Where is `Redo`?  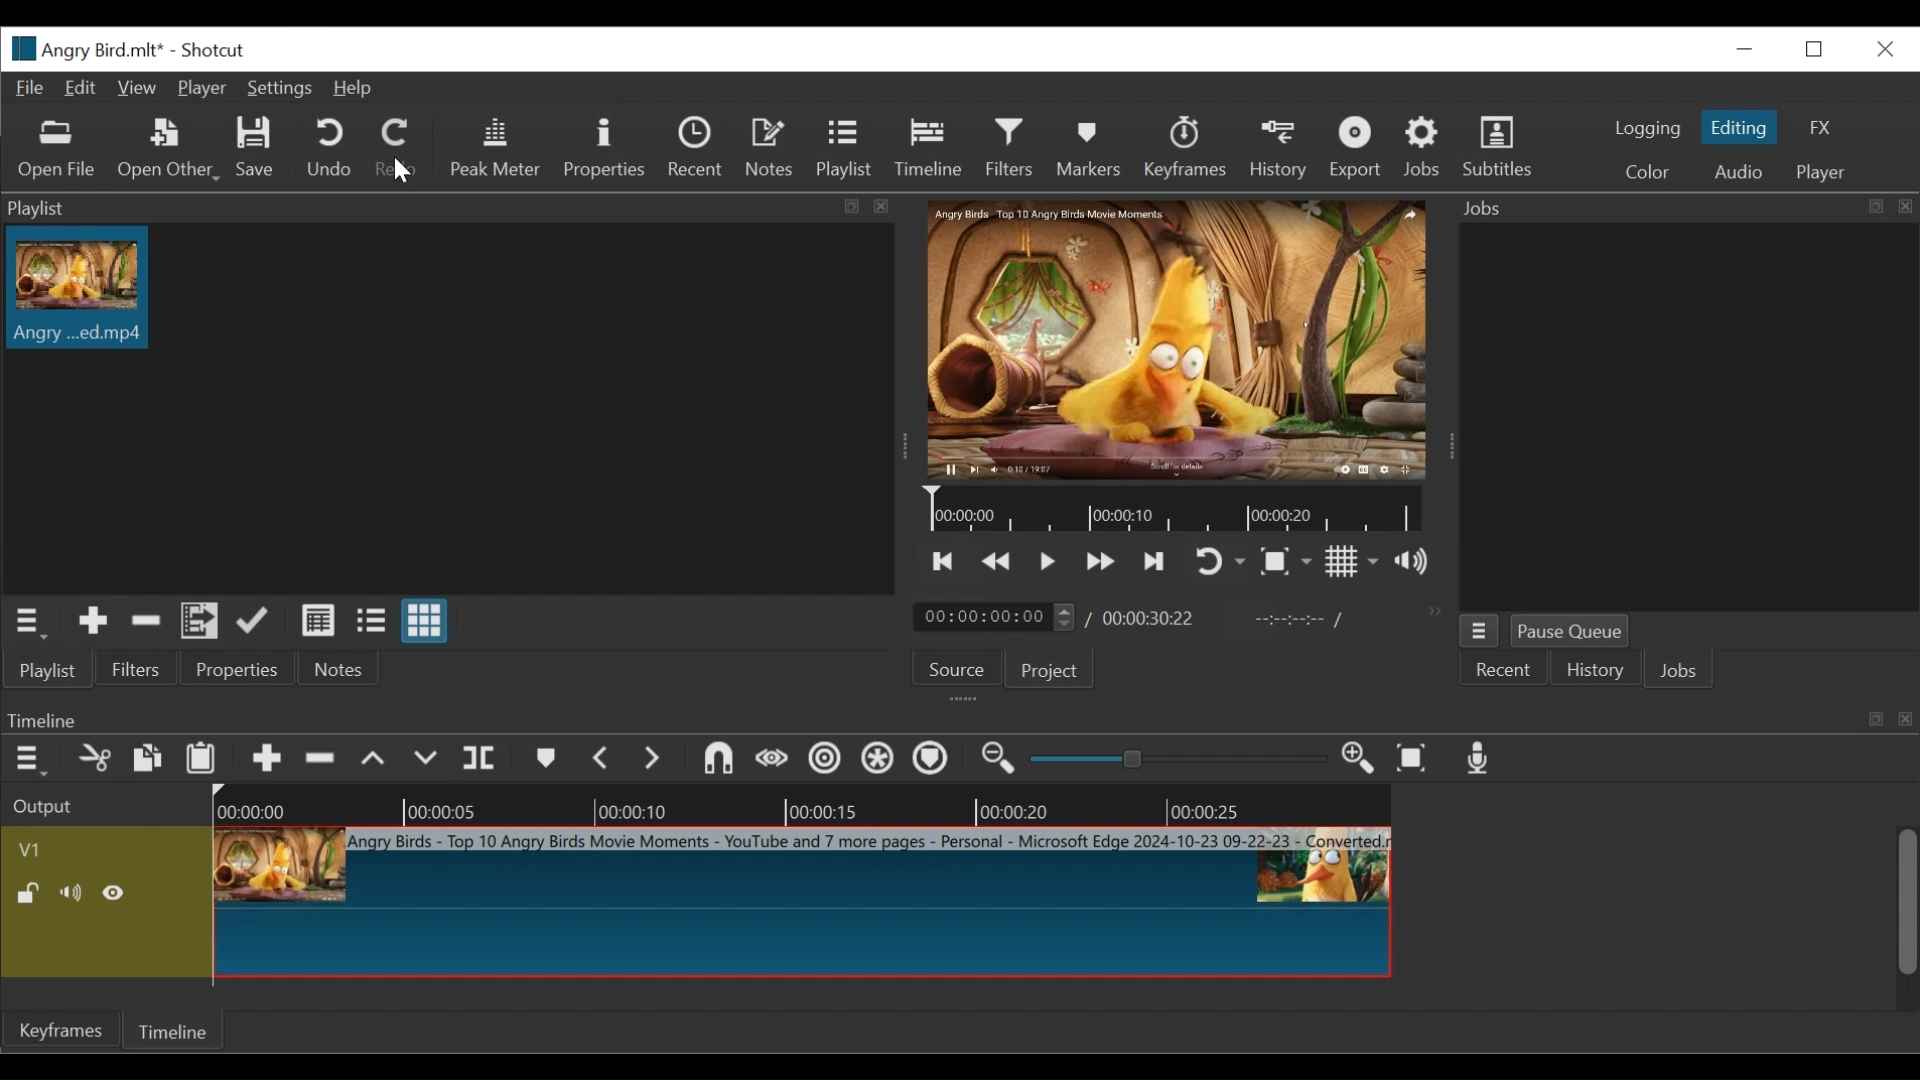
Redo is located at coordinates (394, 147).